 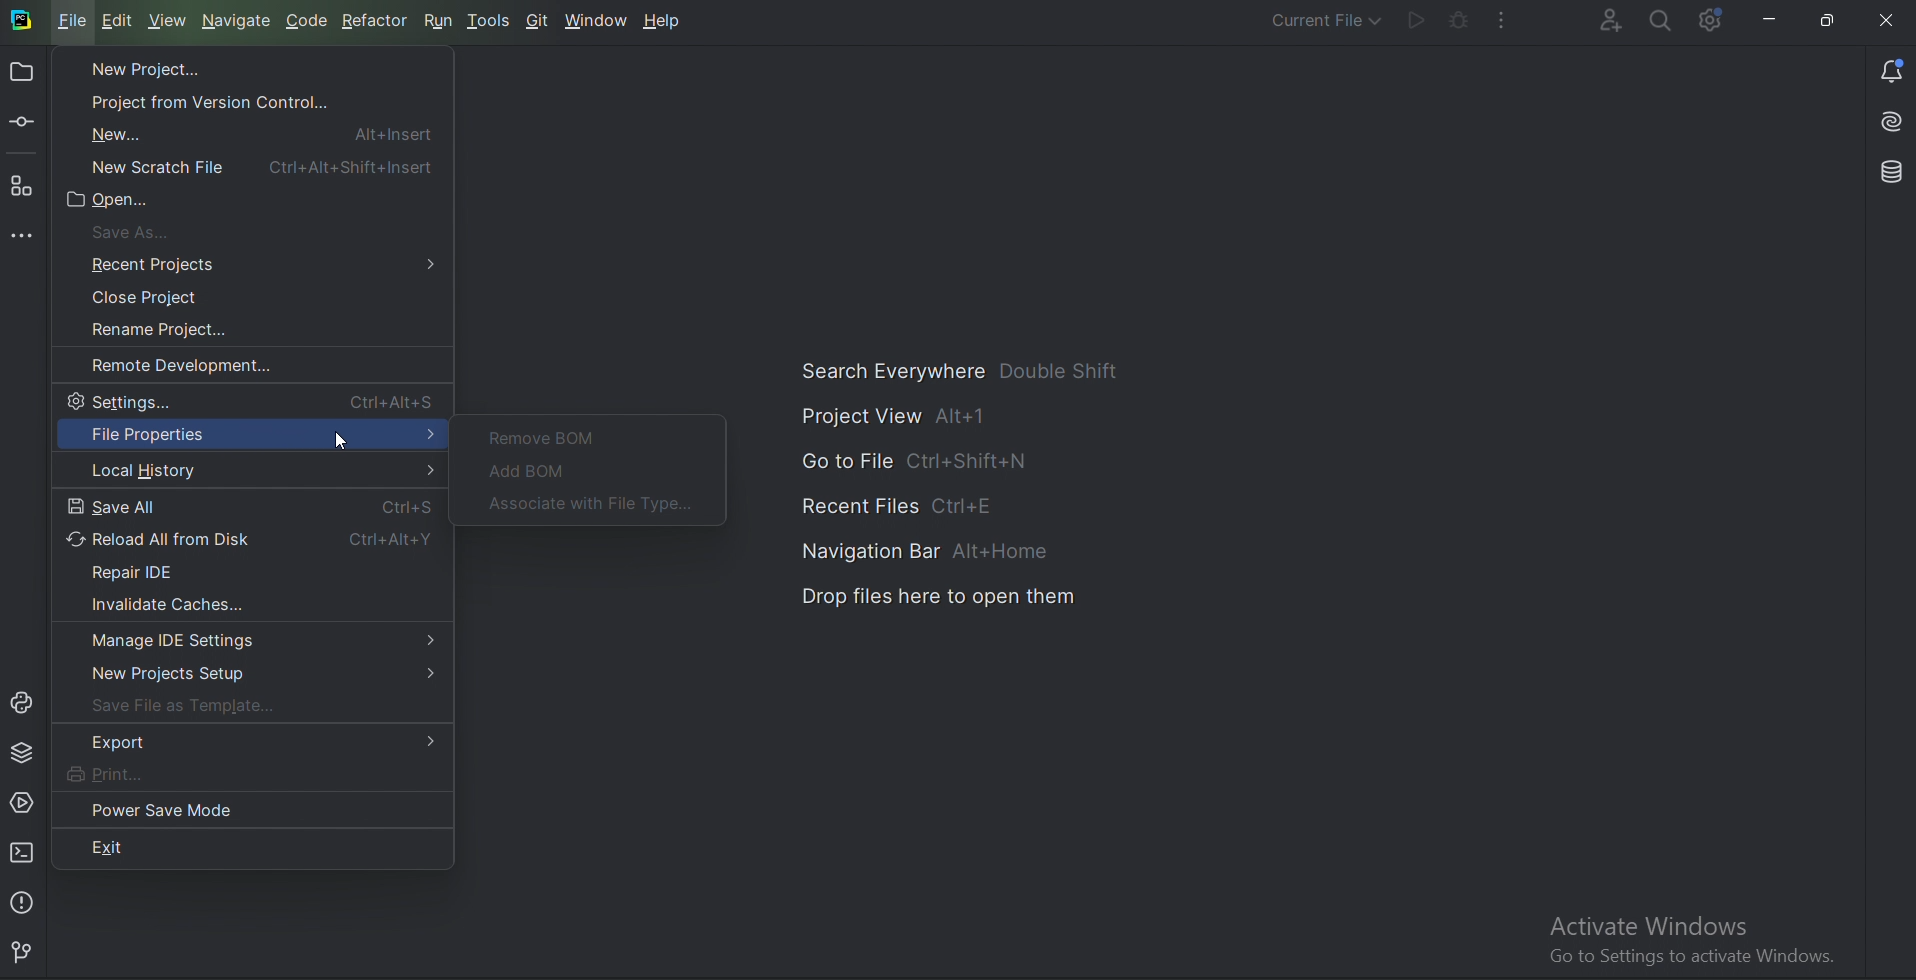 What do you see at coordinates (1459, 20) in the screenshot?
I see `Debug` at bounding box center [1459, 20].